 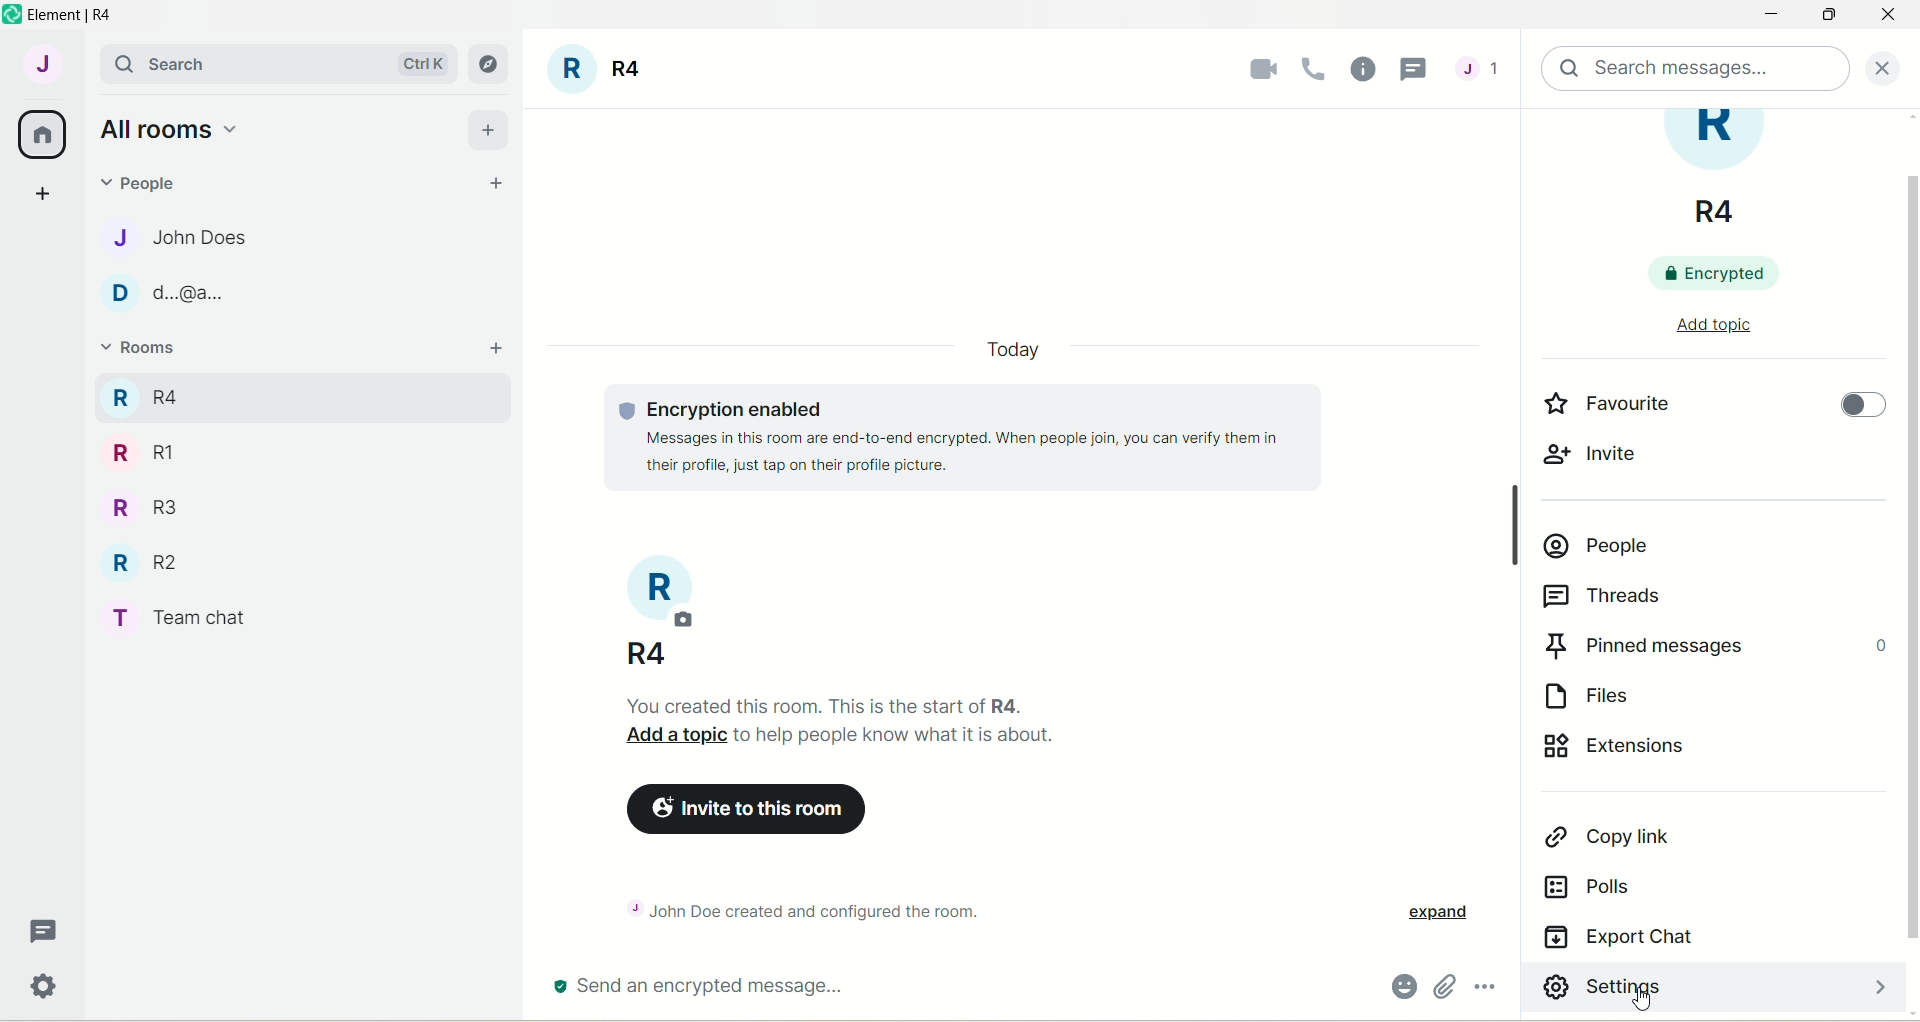 What do you see at coordinates (1643, 752) in the screenshot?
I see `extensions` at bounding box center [1643, 752].